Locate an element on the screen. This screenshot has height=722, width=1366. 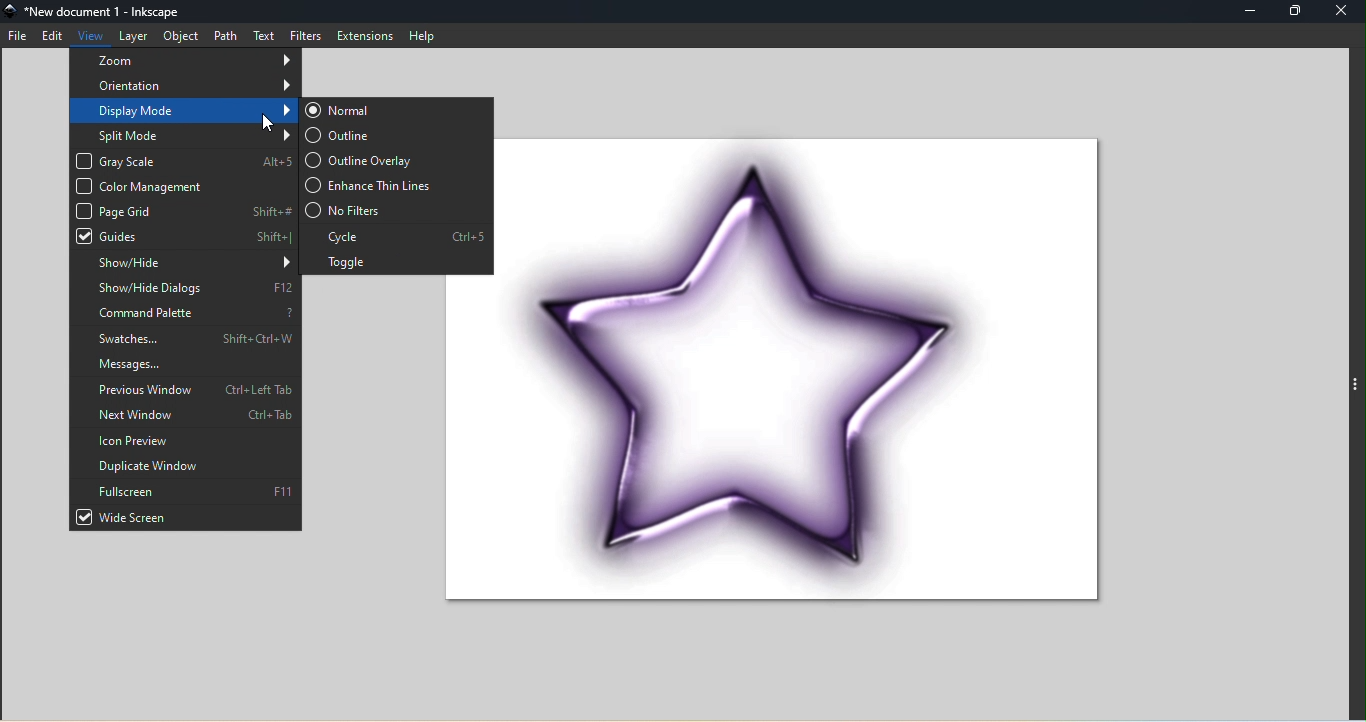
Gray scale is located at coordinates (184, 160).